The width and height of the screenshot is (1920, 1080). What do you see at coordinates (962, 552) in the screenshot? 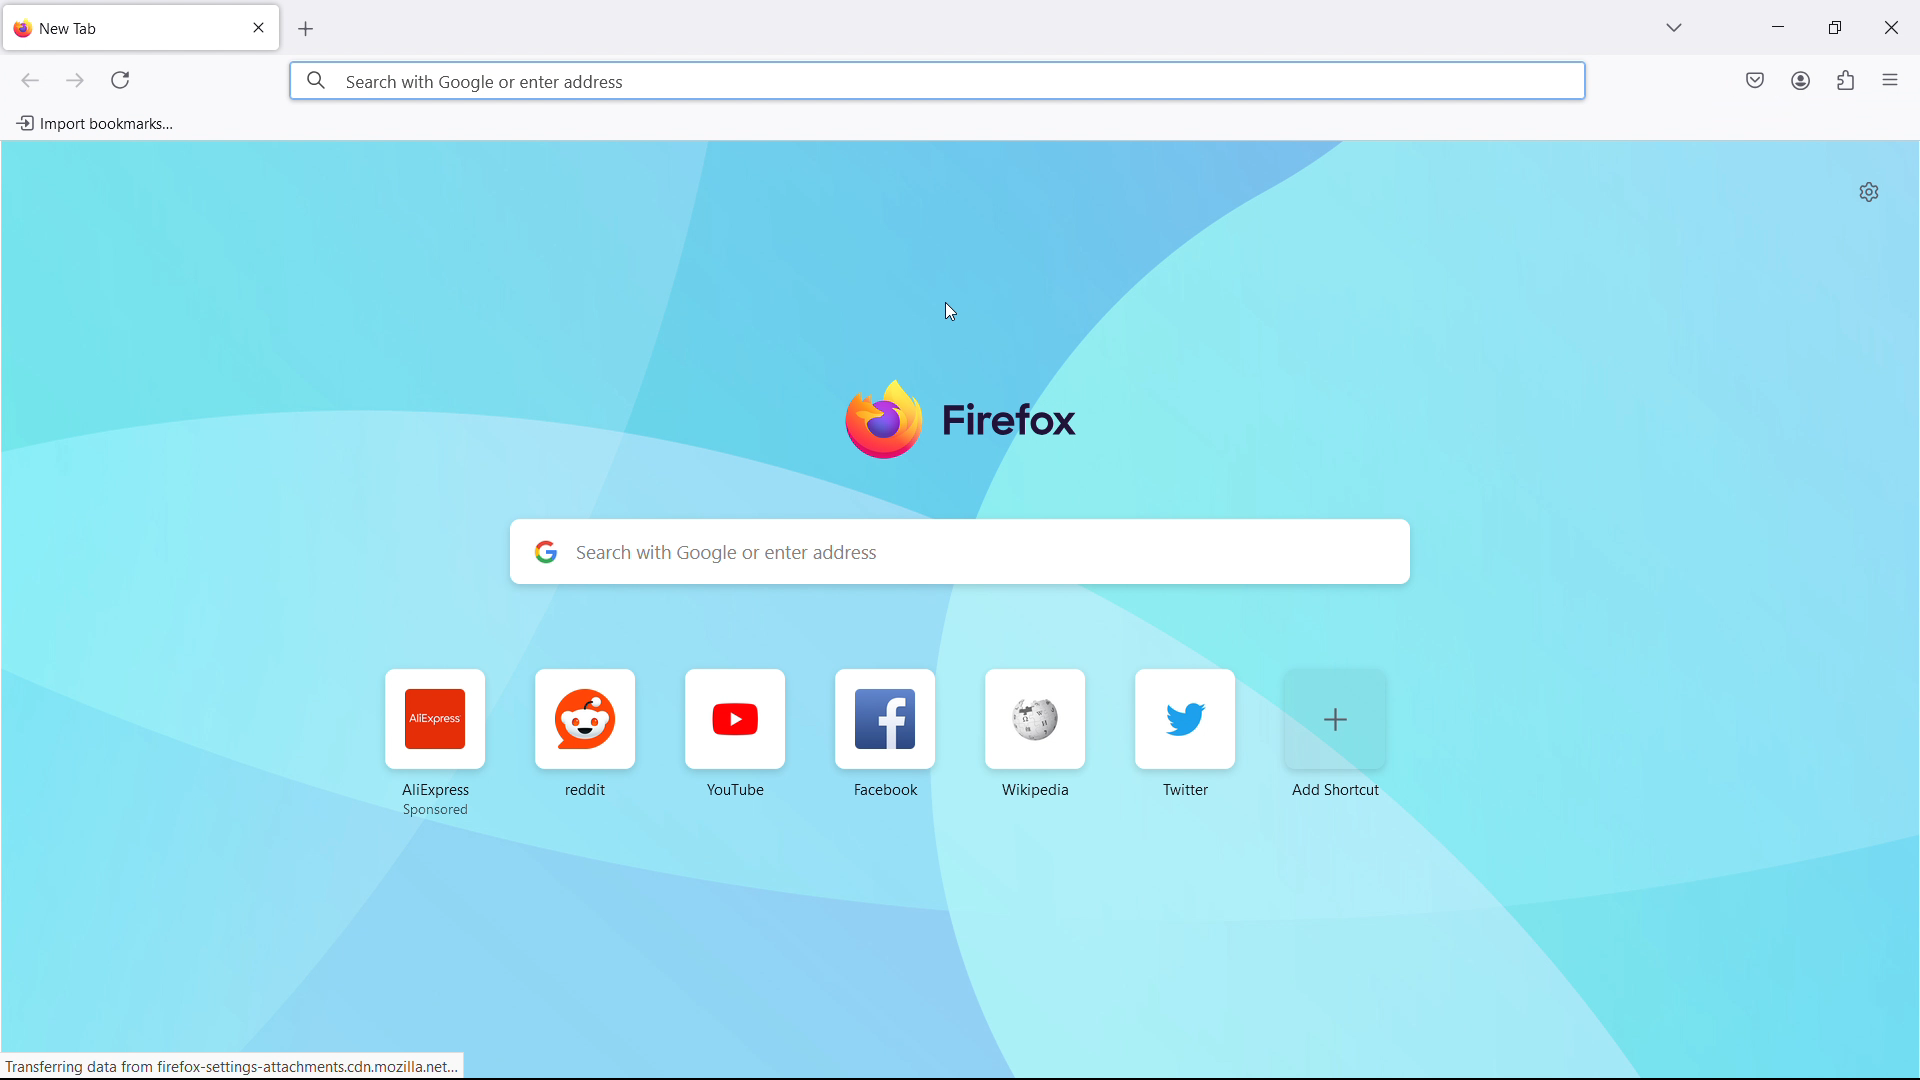
I see `search with google or enter address` at bounding box center [962, 552].